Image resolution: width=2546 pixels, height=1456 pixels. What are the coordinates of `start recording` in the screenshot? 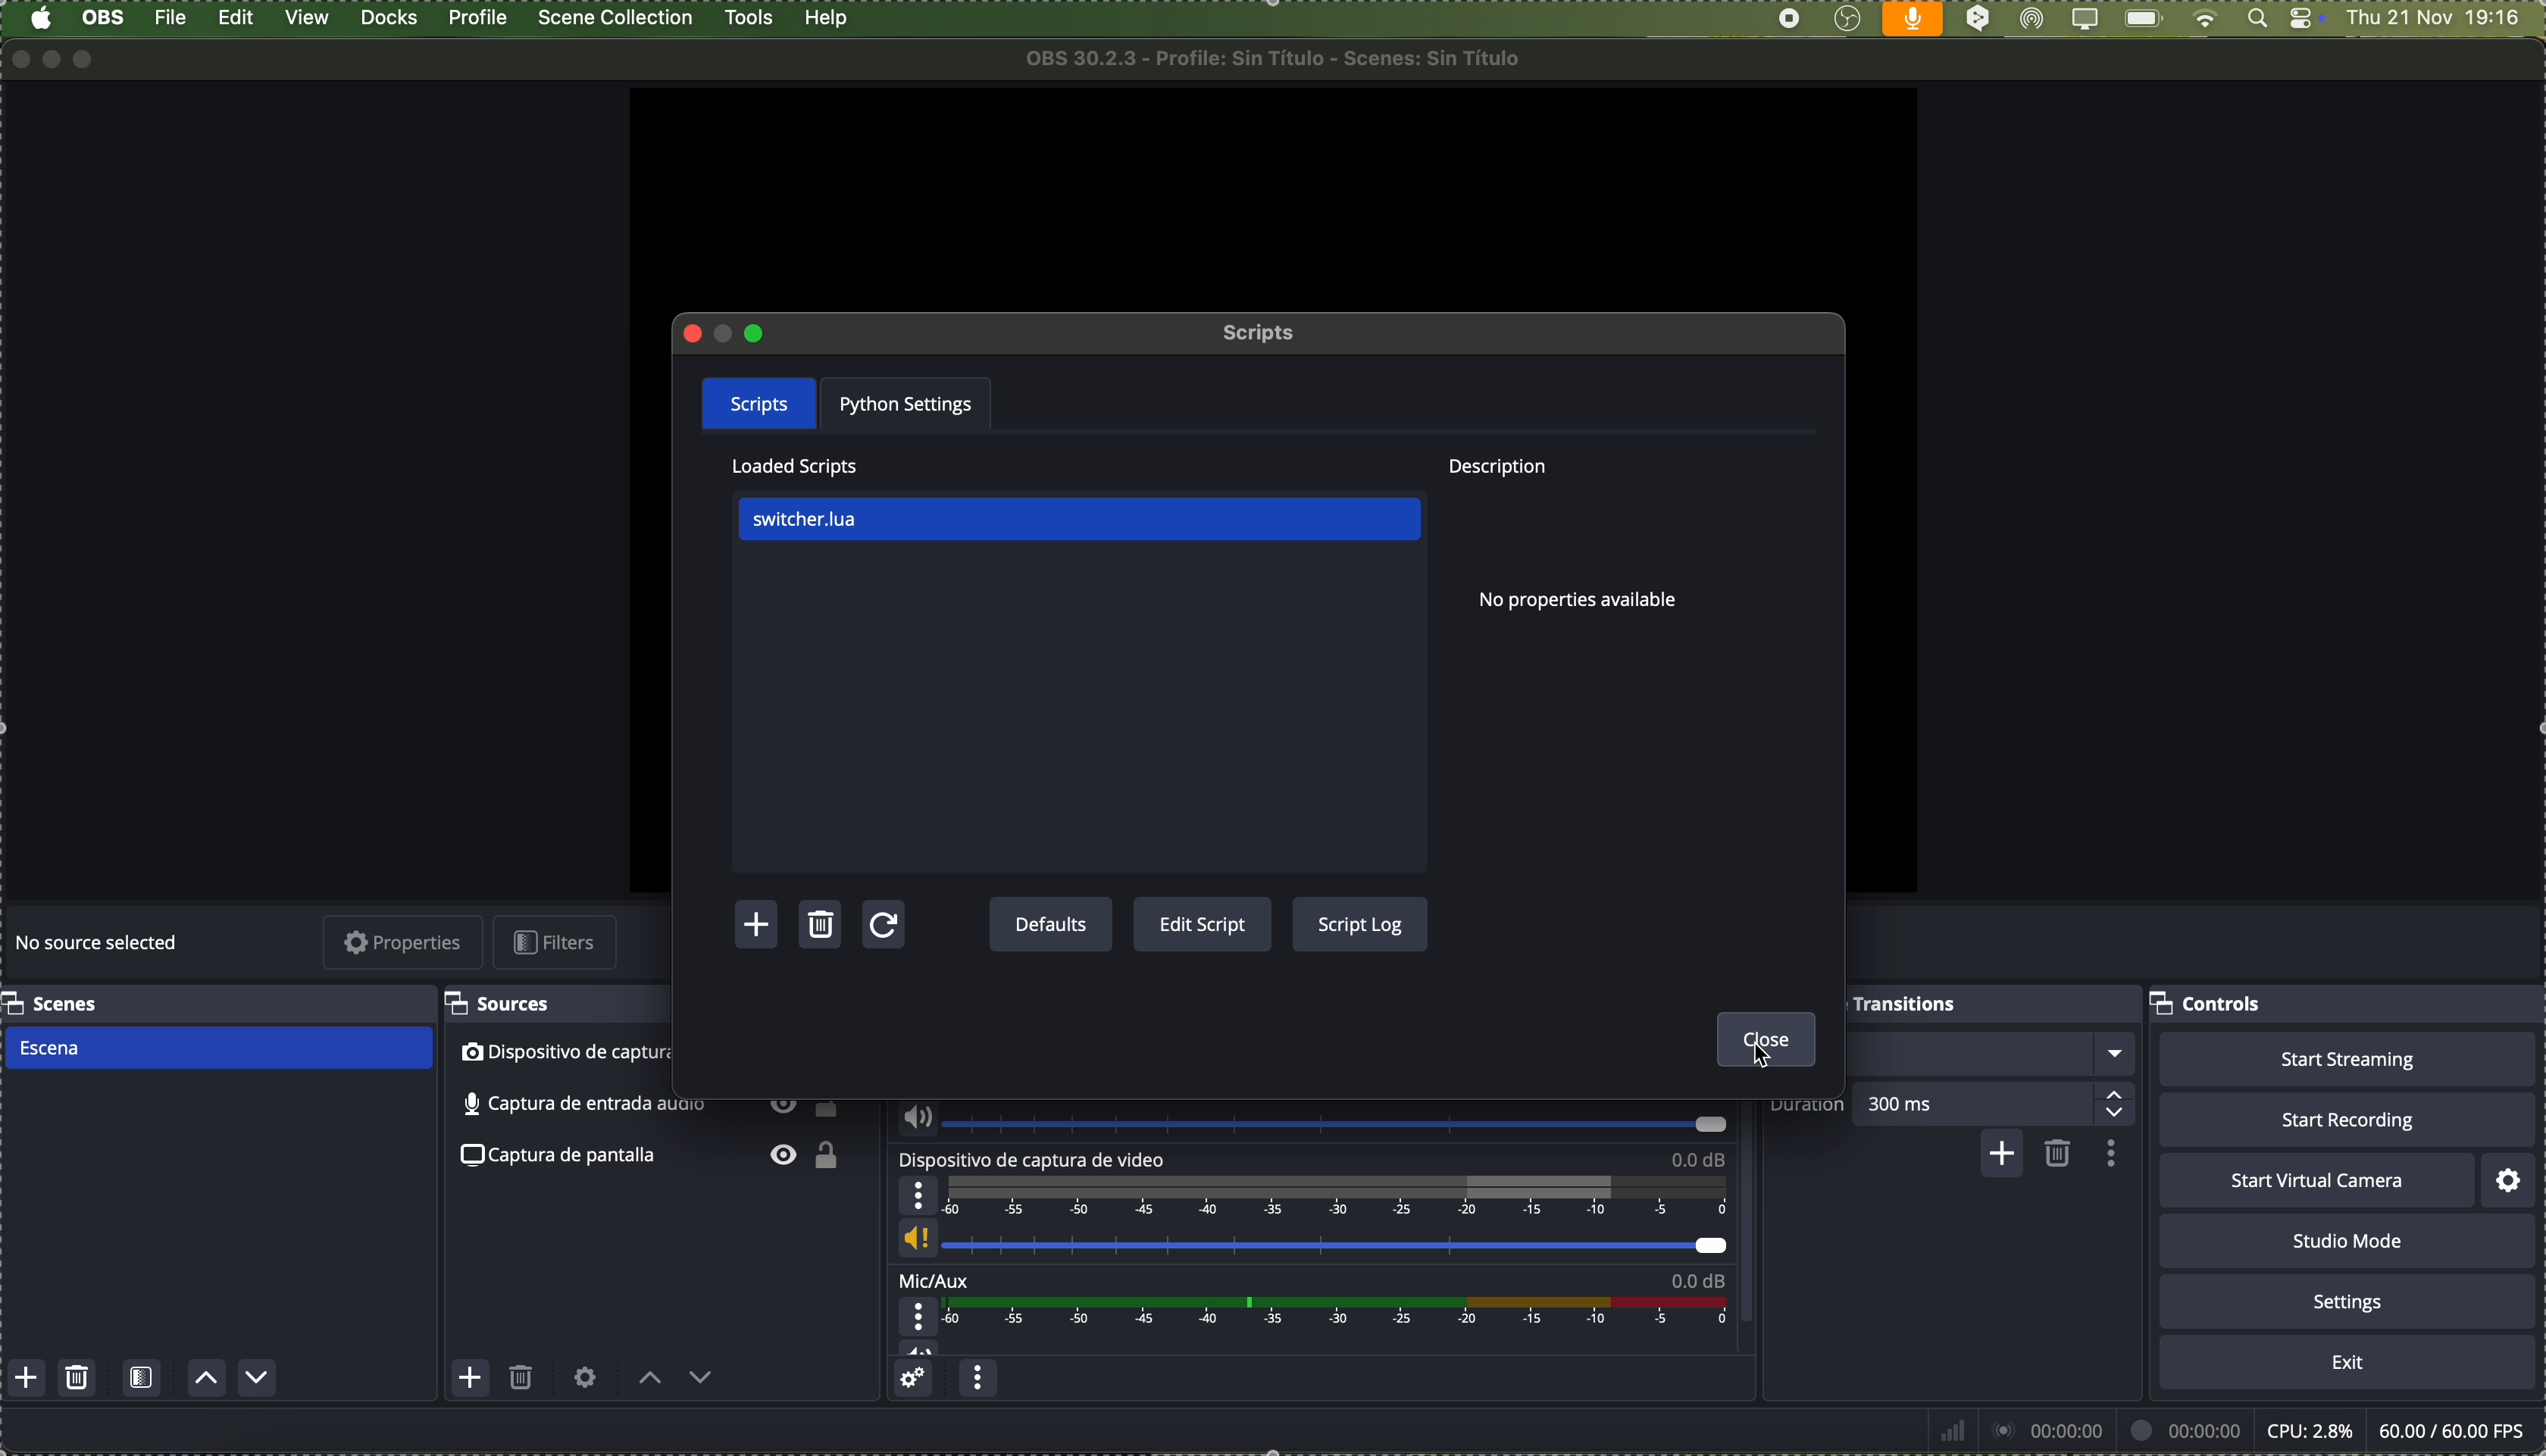 It's located at (2346, 1119).